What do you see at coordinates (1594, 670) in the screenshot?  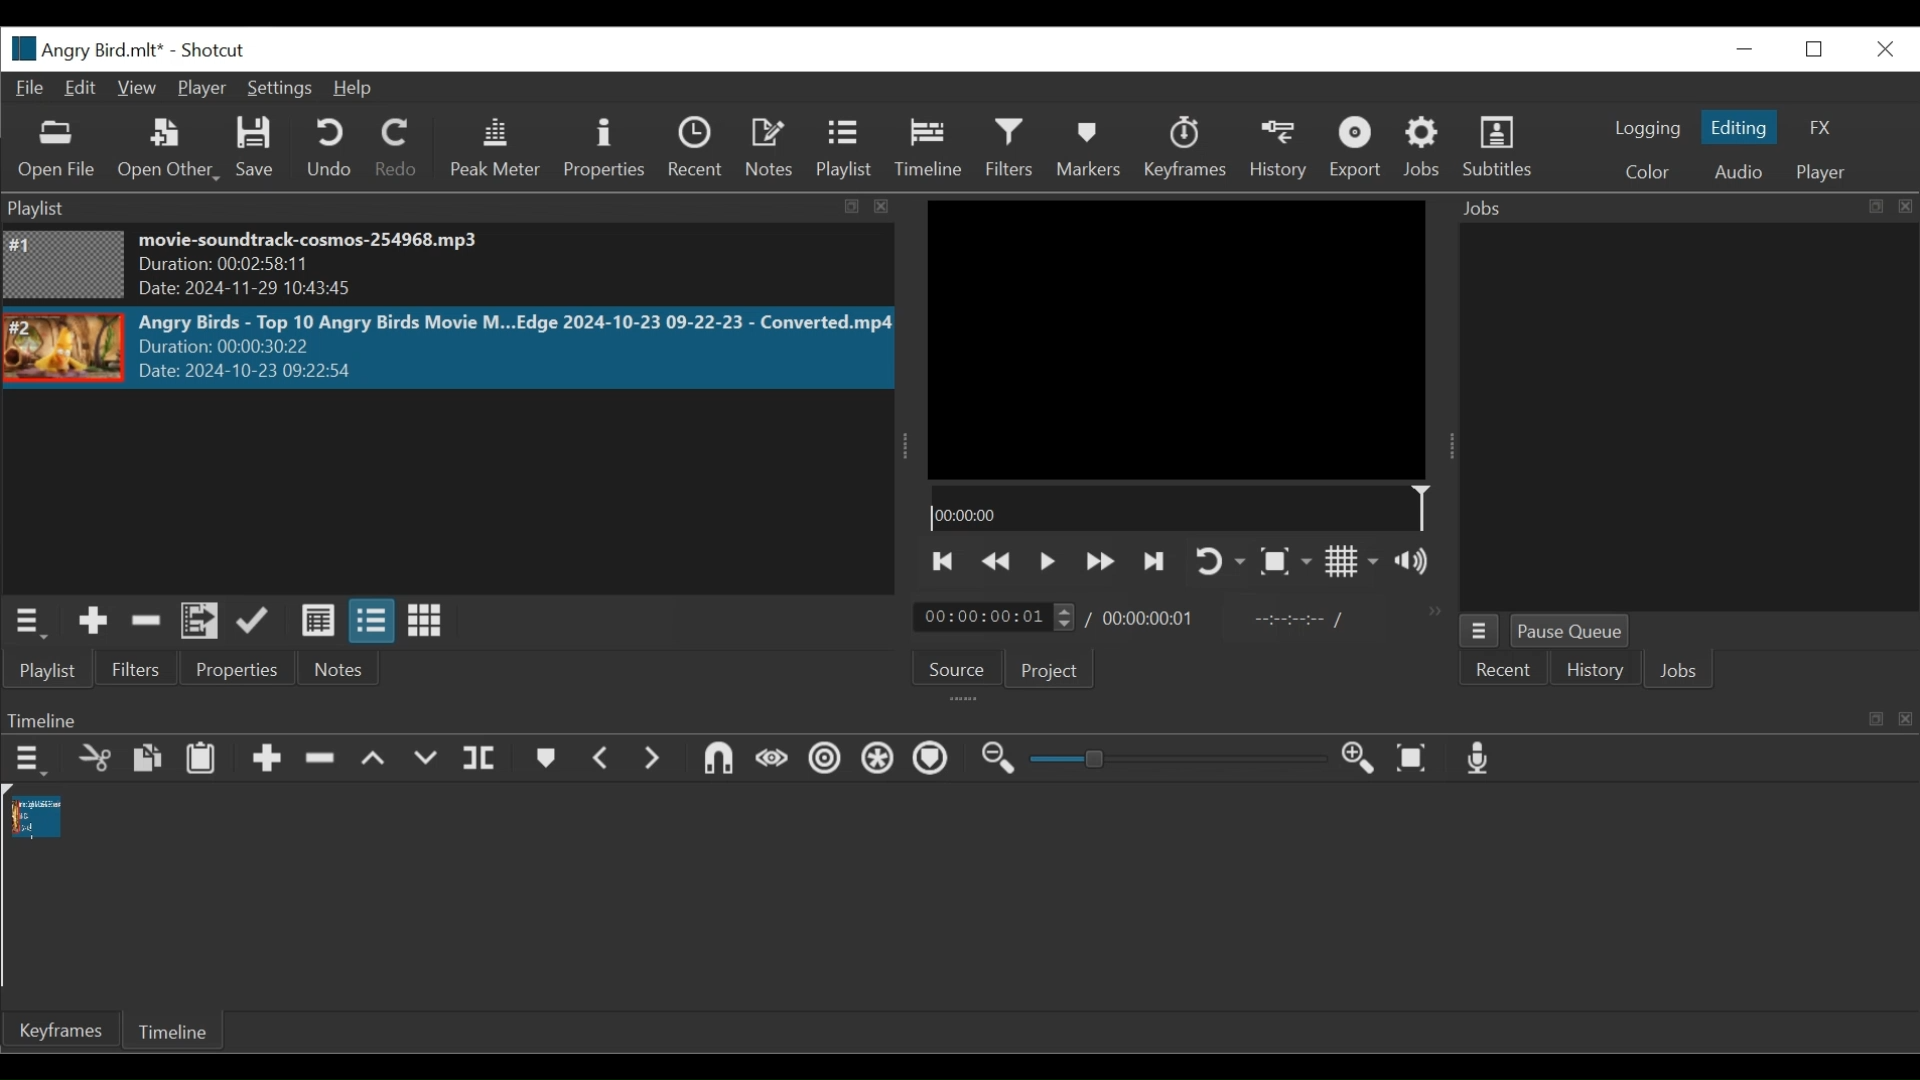 I see `History` at bounding box center [1594, 670].